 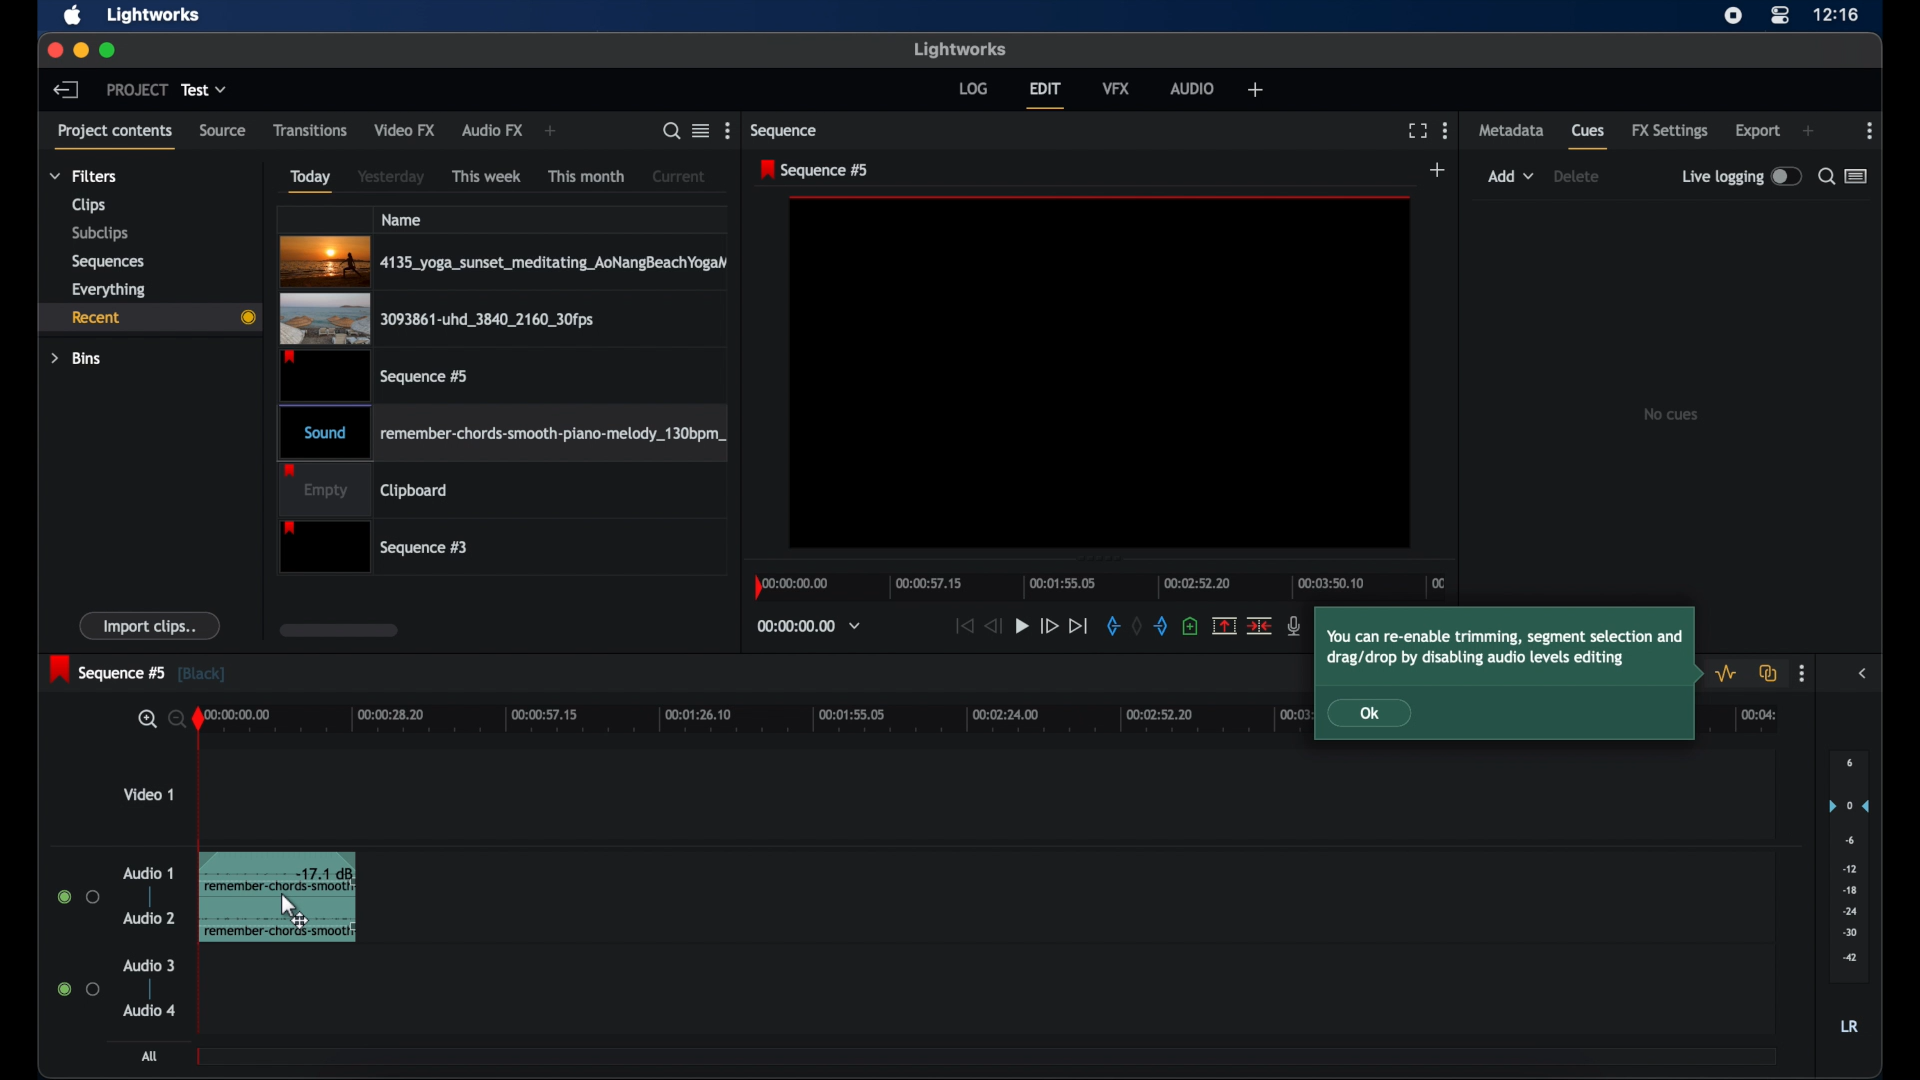 I want to click on toggle list or logger view, so click(x=1858, y=176).